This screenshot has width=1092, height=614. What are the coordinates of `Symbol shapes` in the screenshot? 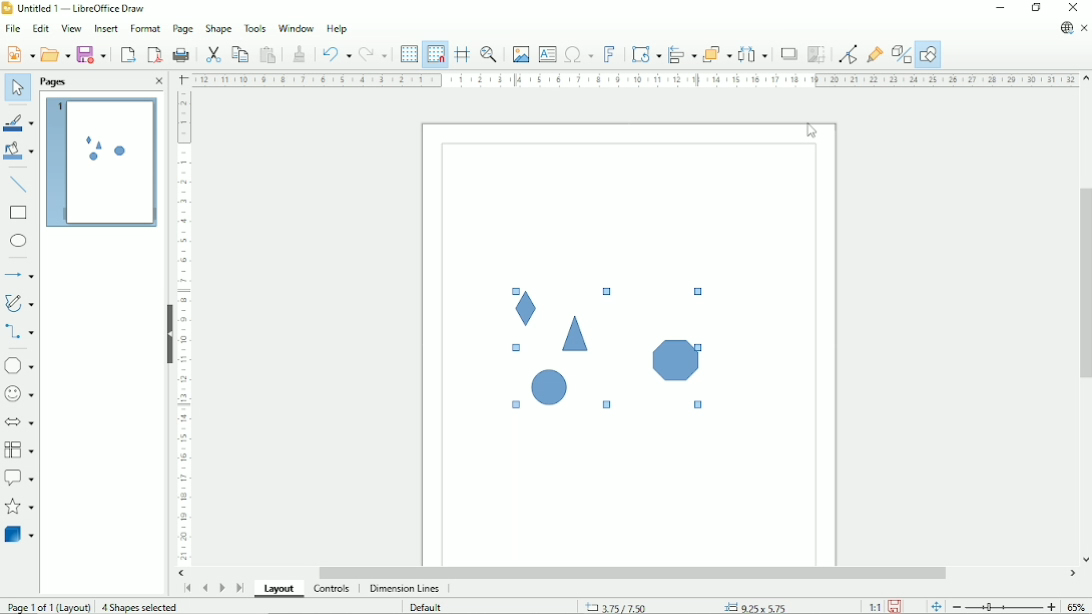 It's located at (19, 394).